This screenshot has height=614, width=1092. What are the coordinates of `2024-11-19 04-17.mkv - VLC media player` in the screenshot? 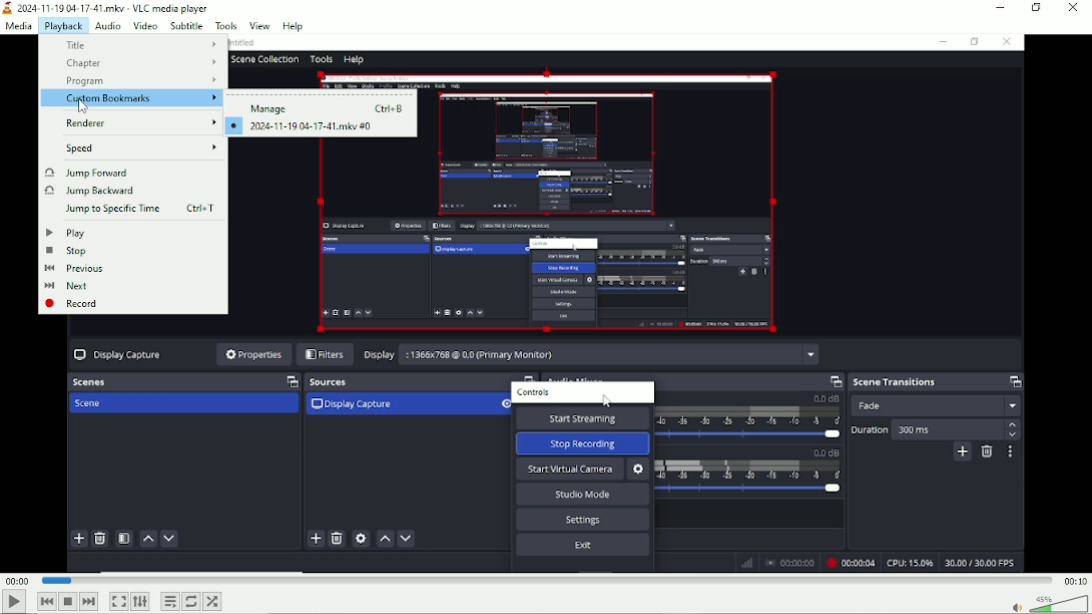 It's located at (108, 7).